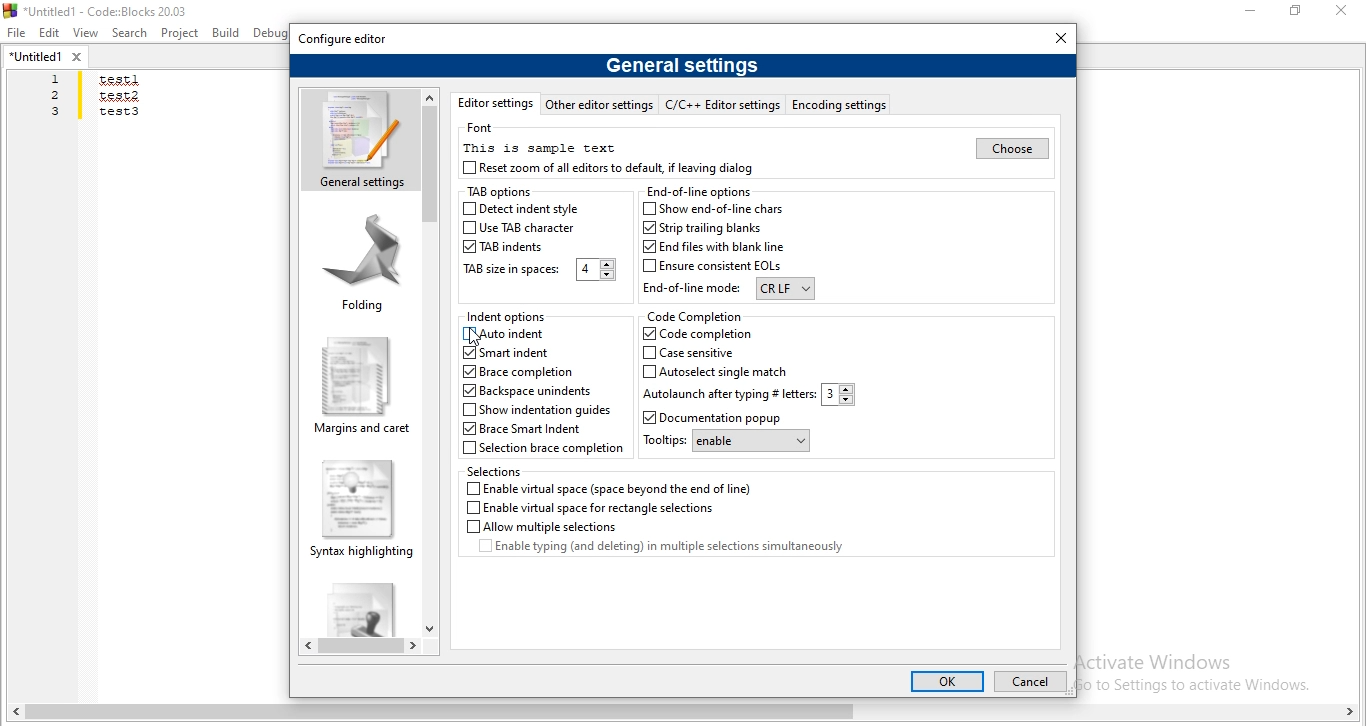  I want to click on Debug , so click(272, 32).